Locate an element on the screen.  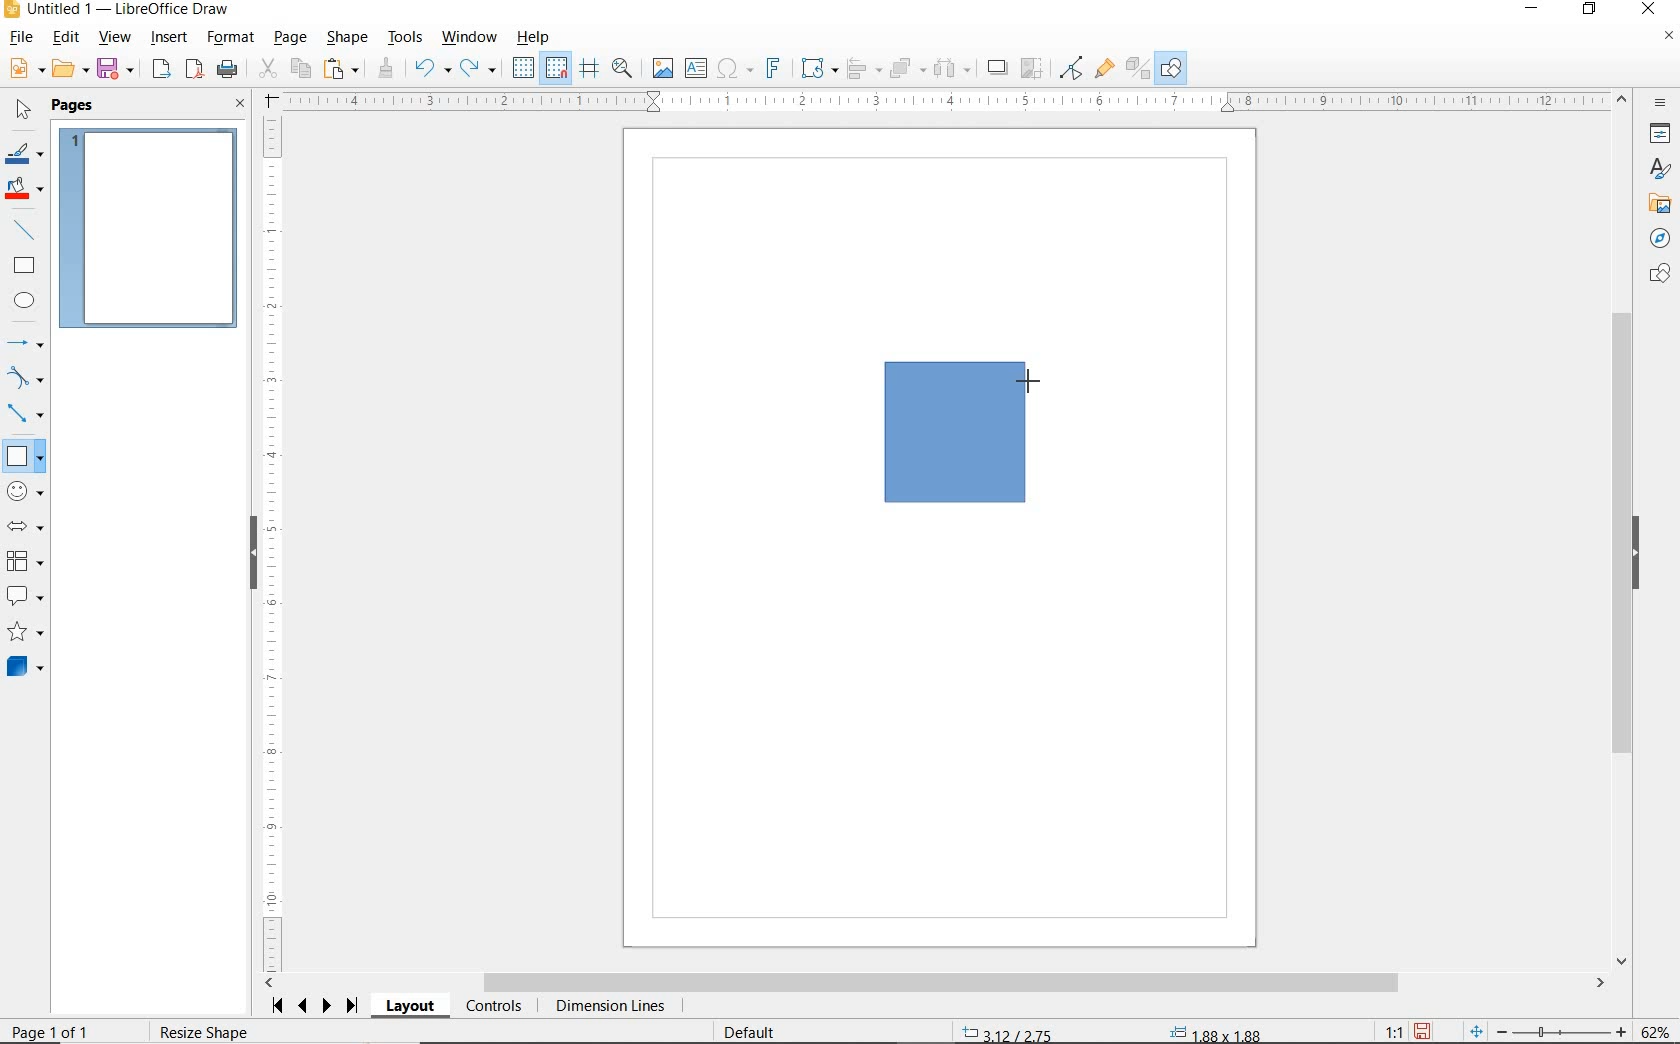
HELPLINES WHILE MOVING is located at coordinates (593, 71).